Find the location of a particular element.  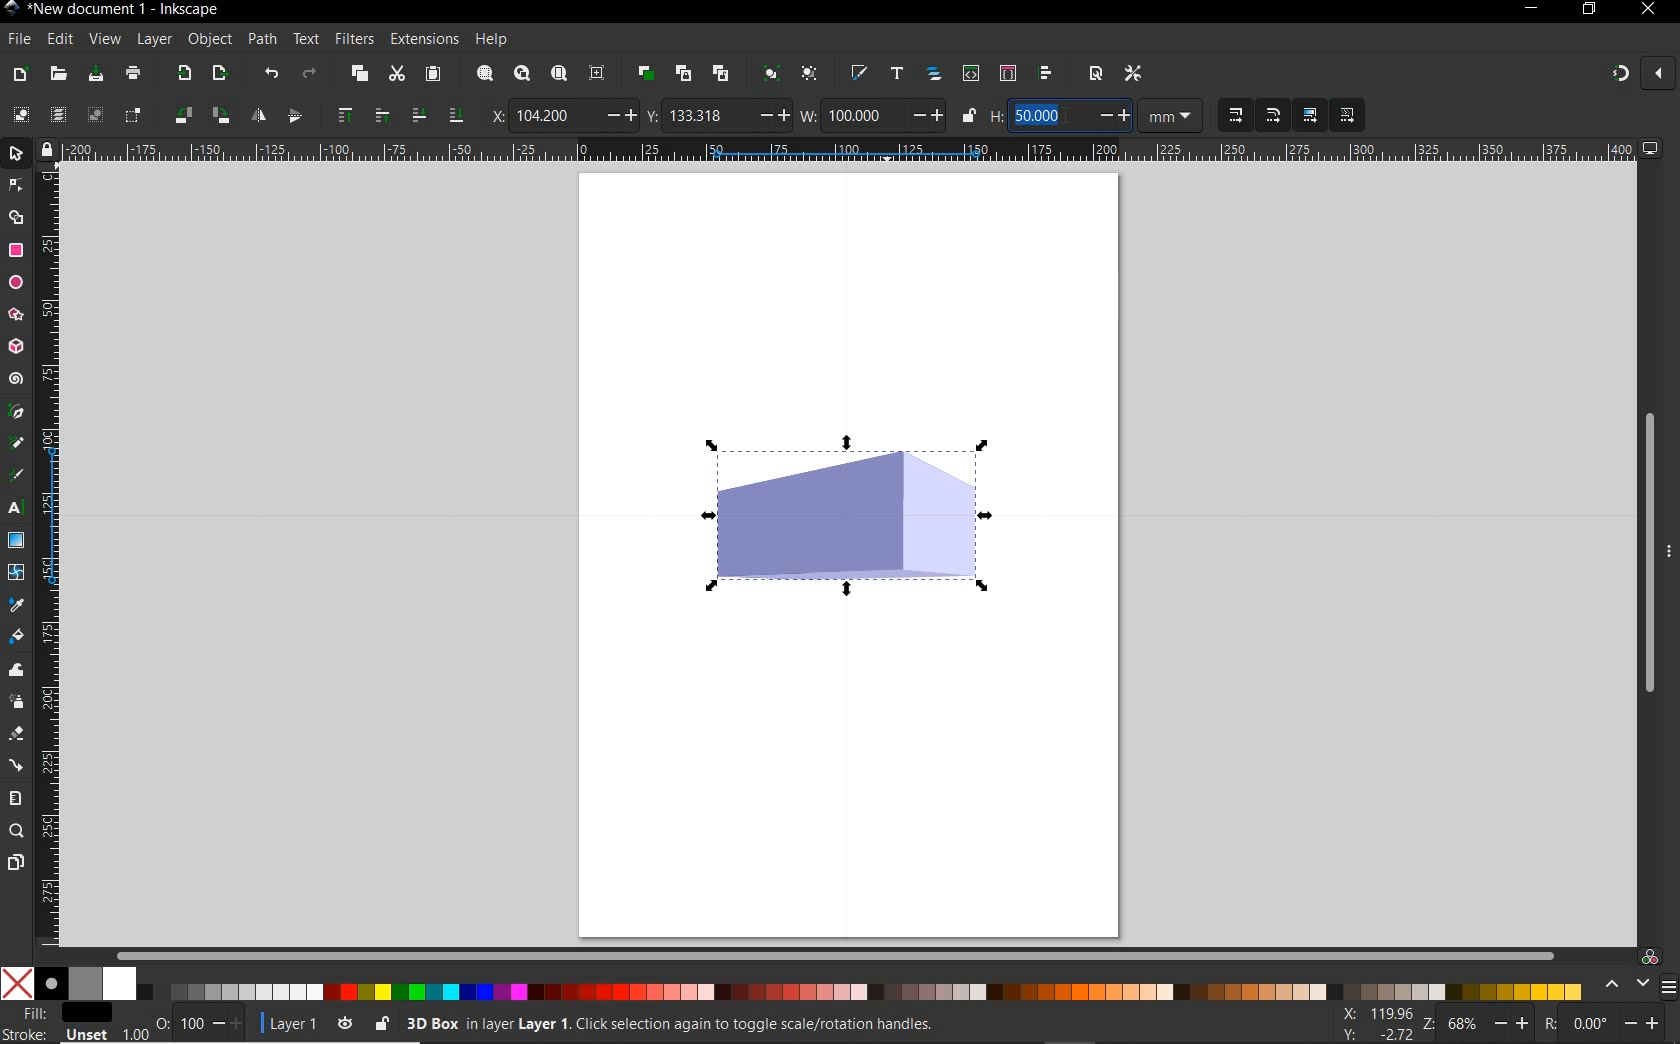

extensions is located at coordinates (422, 40).